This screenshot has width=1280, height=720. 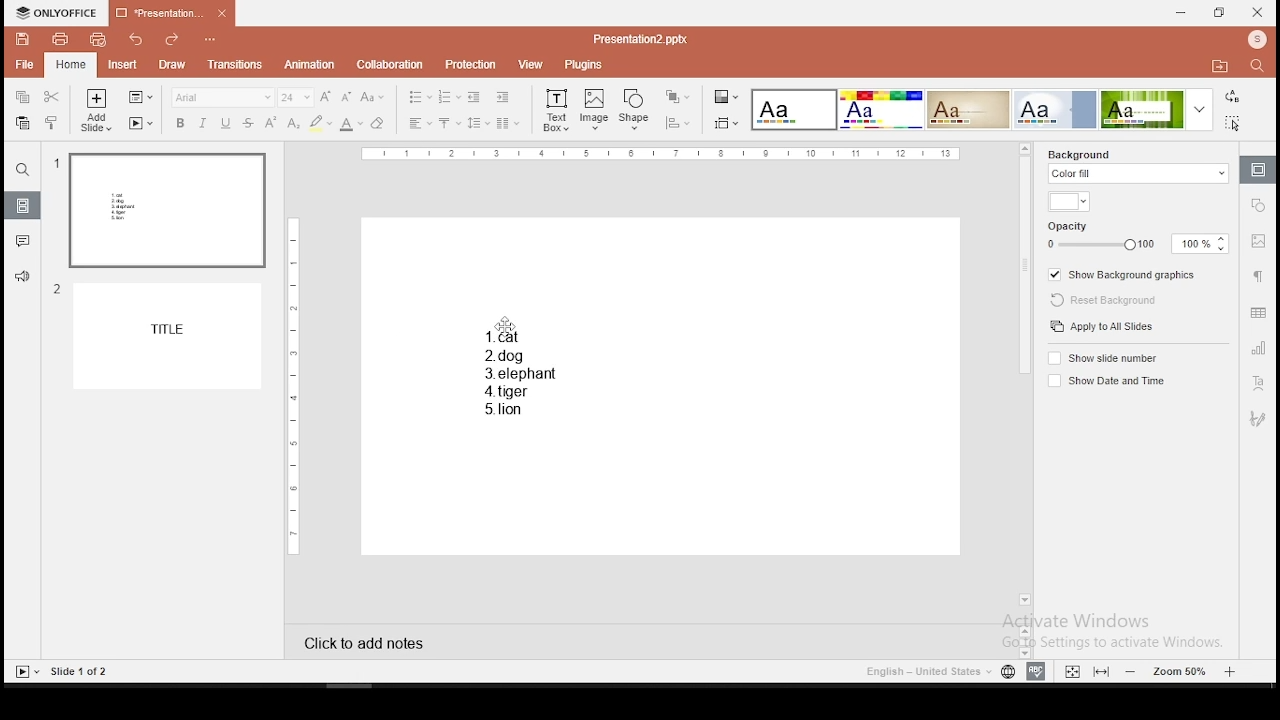 I want to click on file, so click(x=24, y=66).